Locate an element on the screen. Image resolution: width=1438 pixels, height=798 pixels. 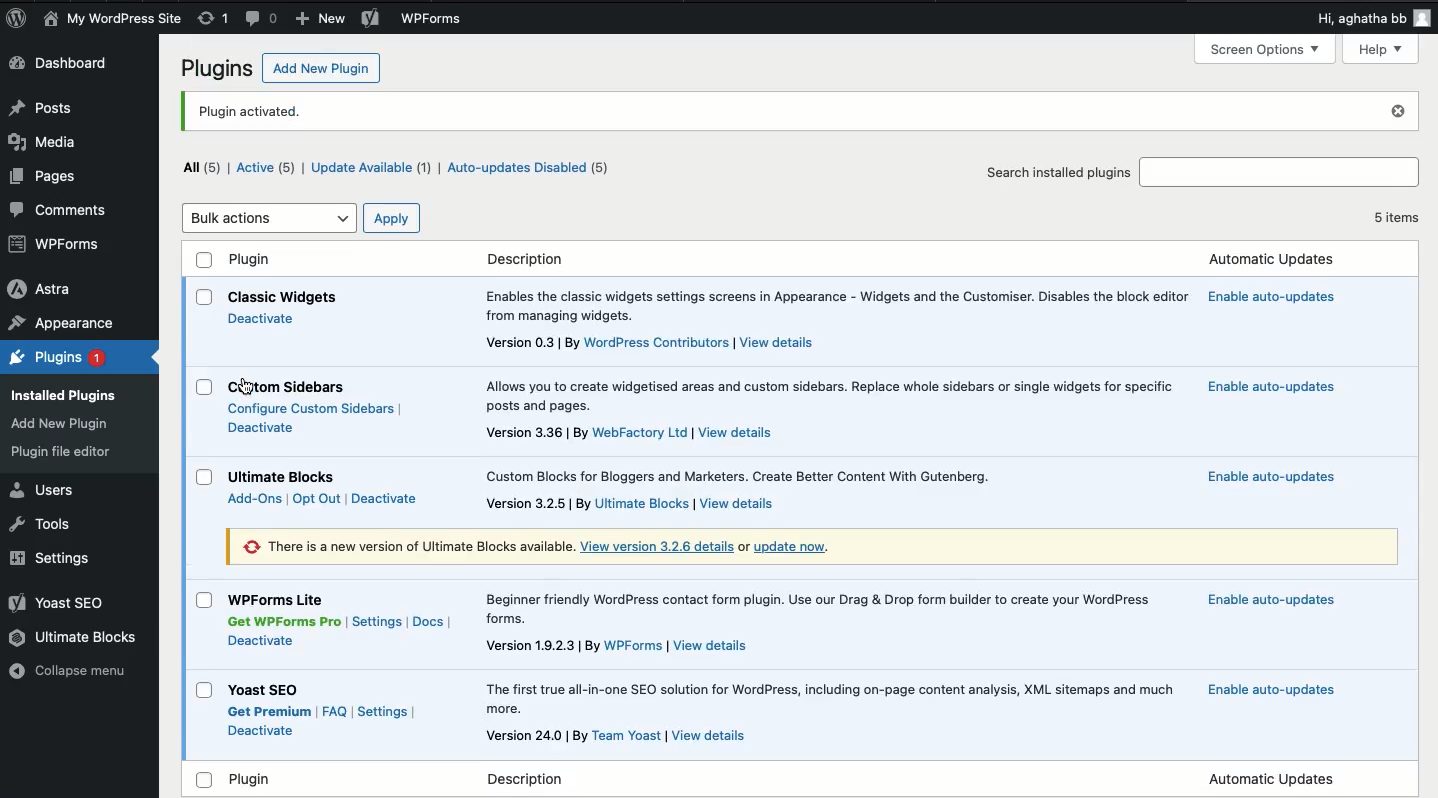
Dashboard is located at coordinates (68, 65).